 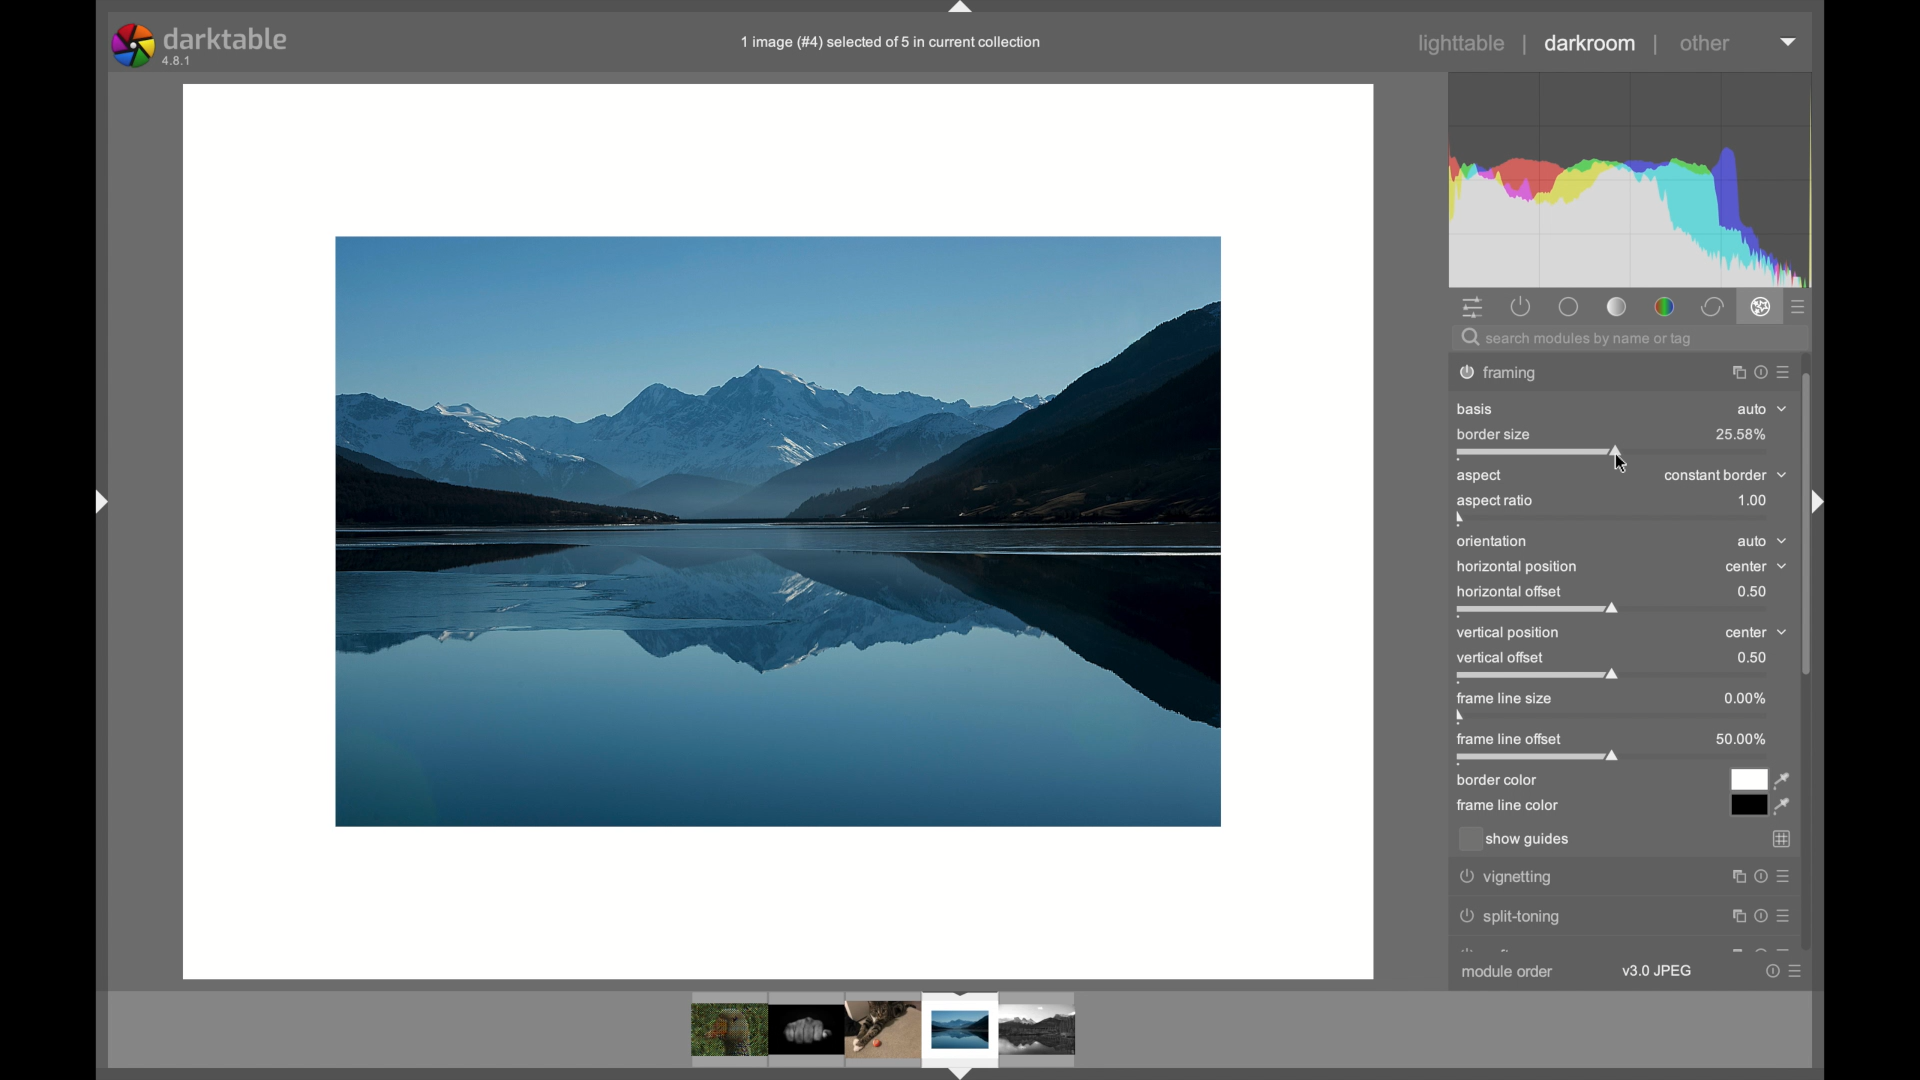 What do you see at coordinates (1510, 634) in the screenshot?
I see `vertical position` at bounding box center [1510, 634].